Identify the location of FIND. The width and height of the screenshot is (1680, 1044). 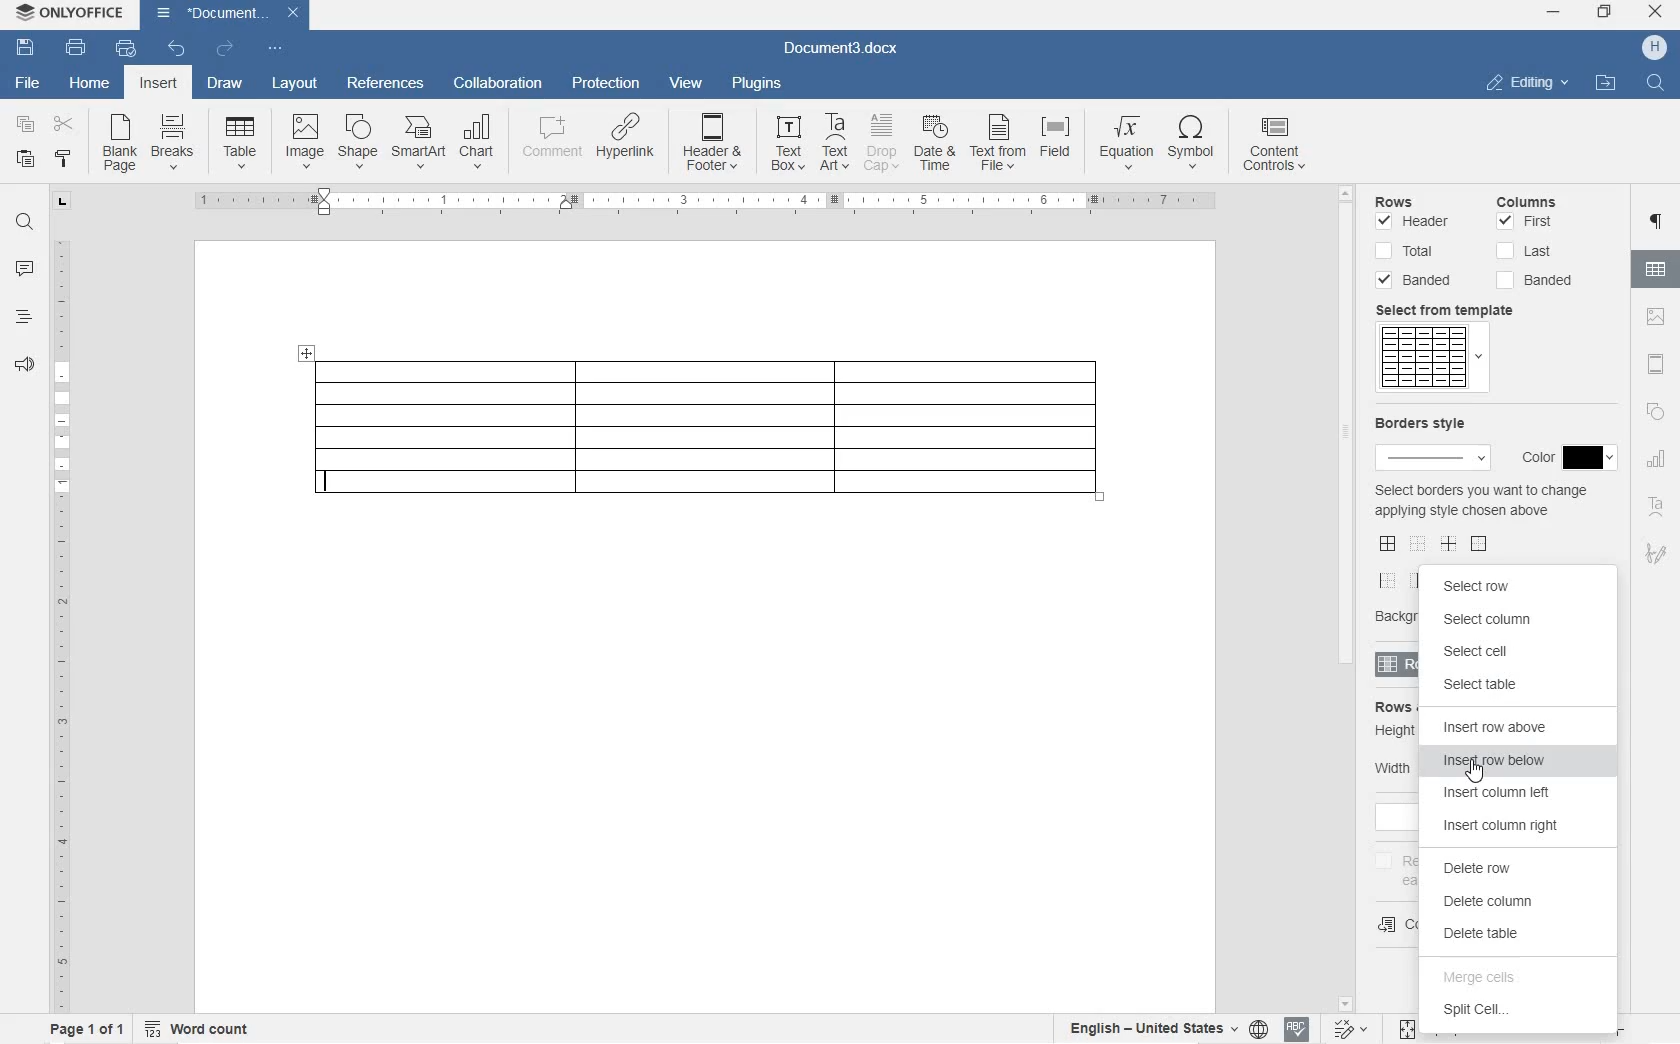
(1653, 85).